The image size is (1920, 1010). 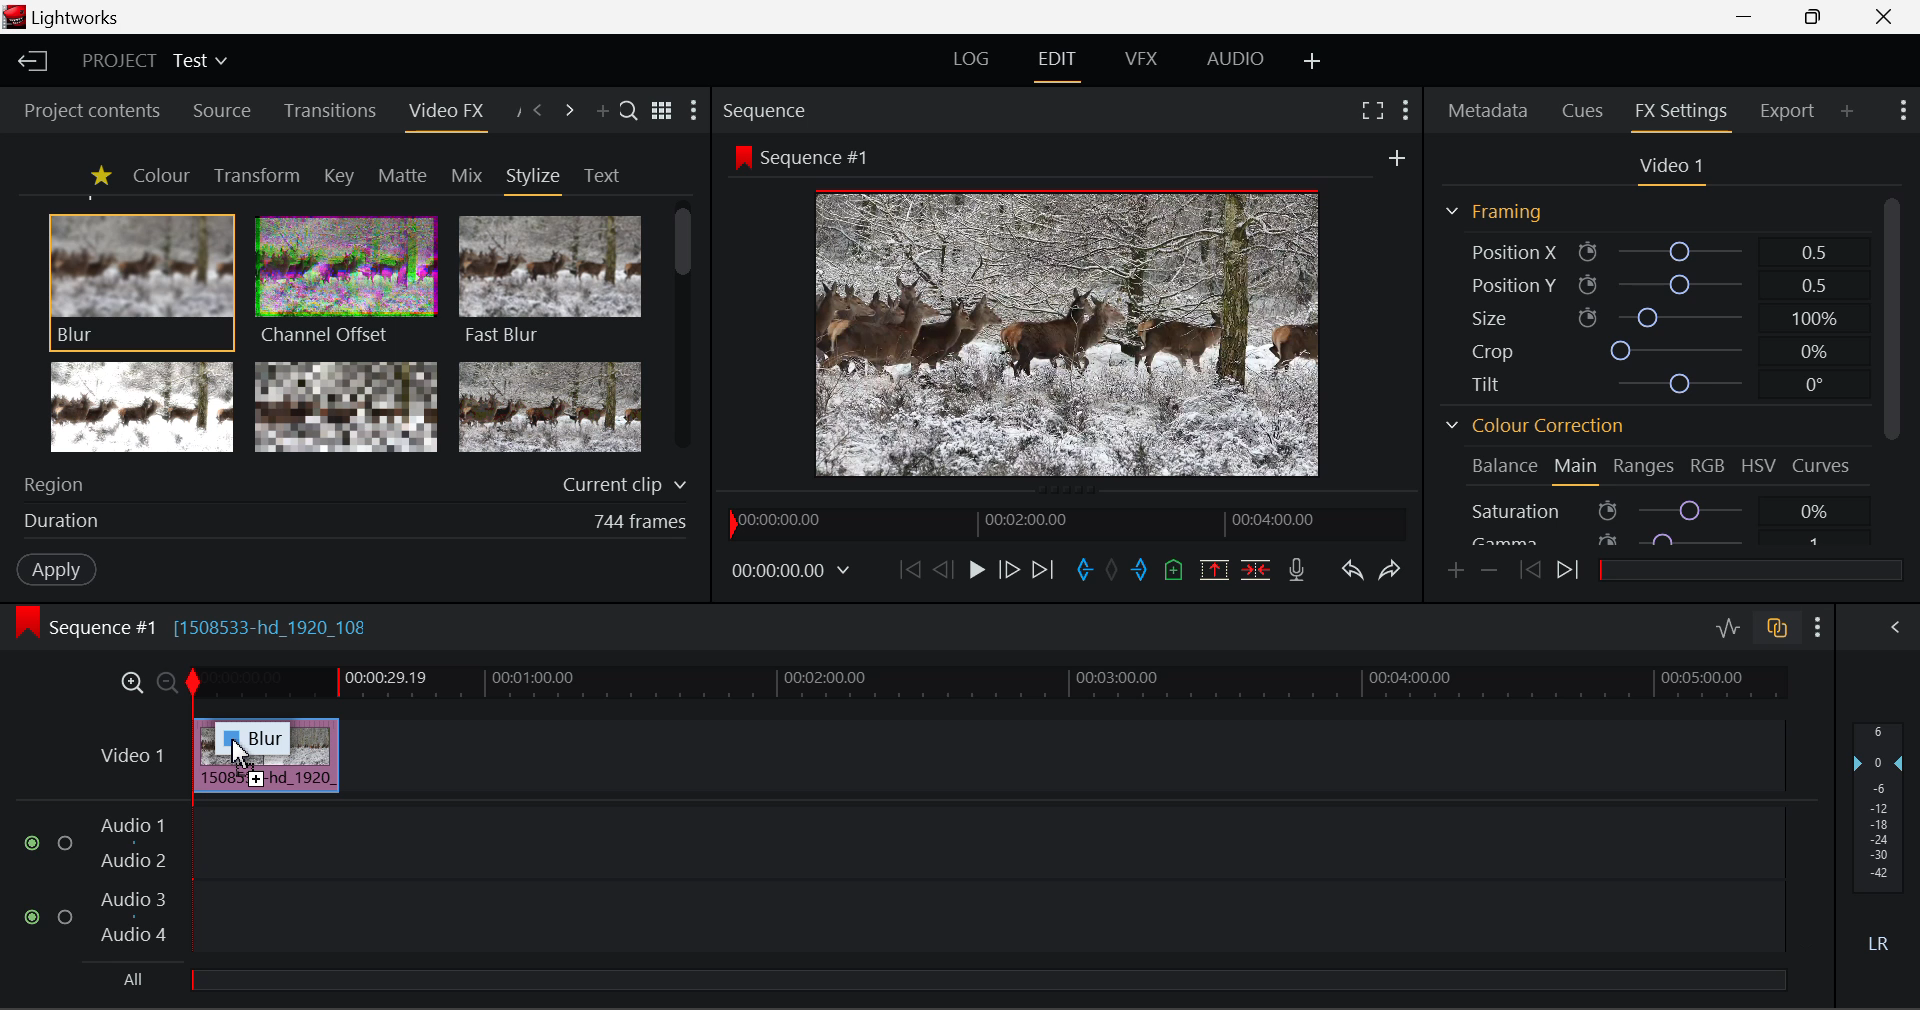 I want to click on Gamma, so click(x=1662, y=538).